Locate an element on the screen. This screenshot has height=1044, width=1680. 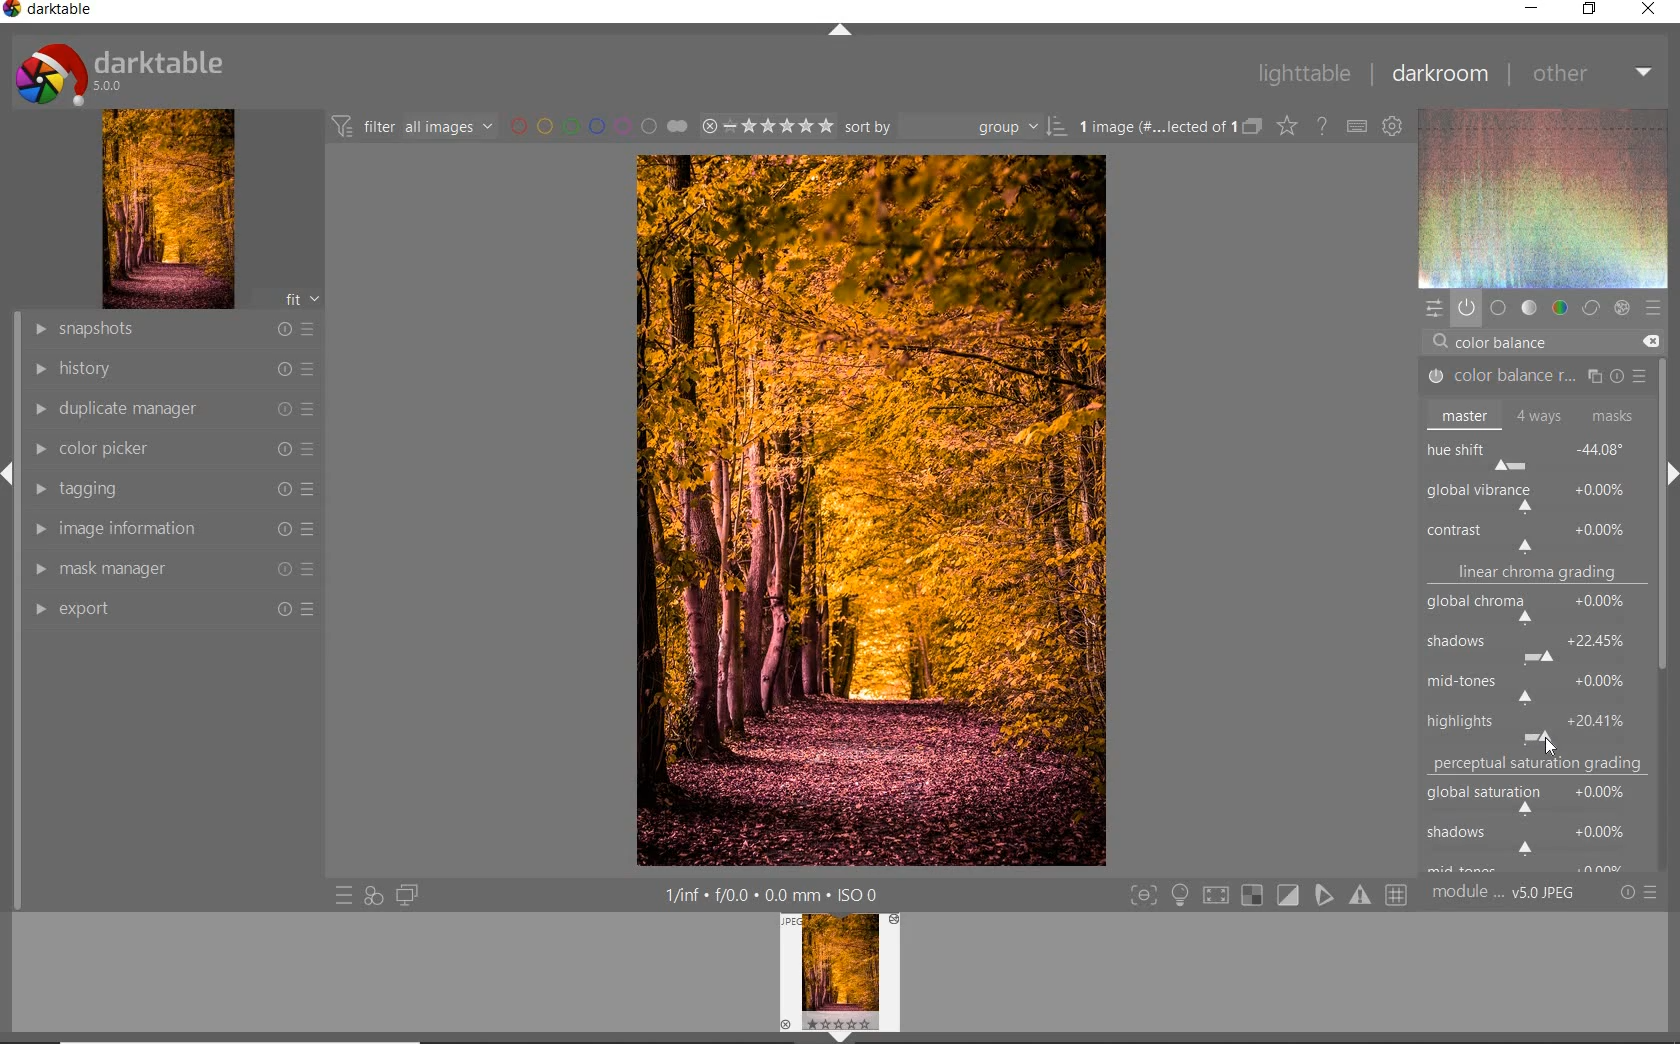
DELETE is located at coordinates (1650, 341).